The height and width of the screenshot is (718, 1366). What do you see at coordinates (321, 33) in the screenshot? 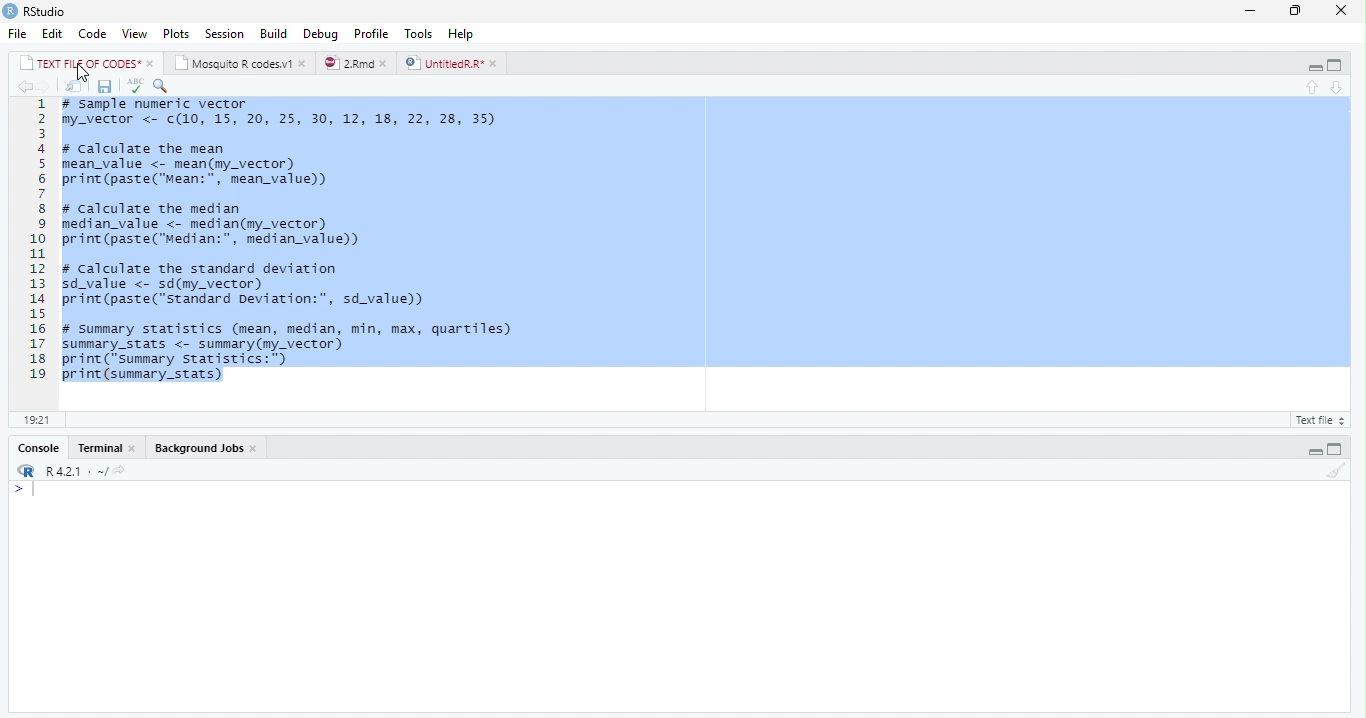
I see `debug` at bounding box center [321, 33].